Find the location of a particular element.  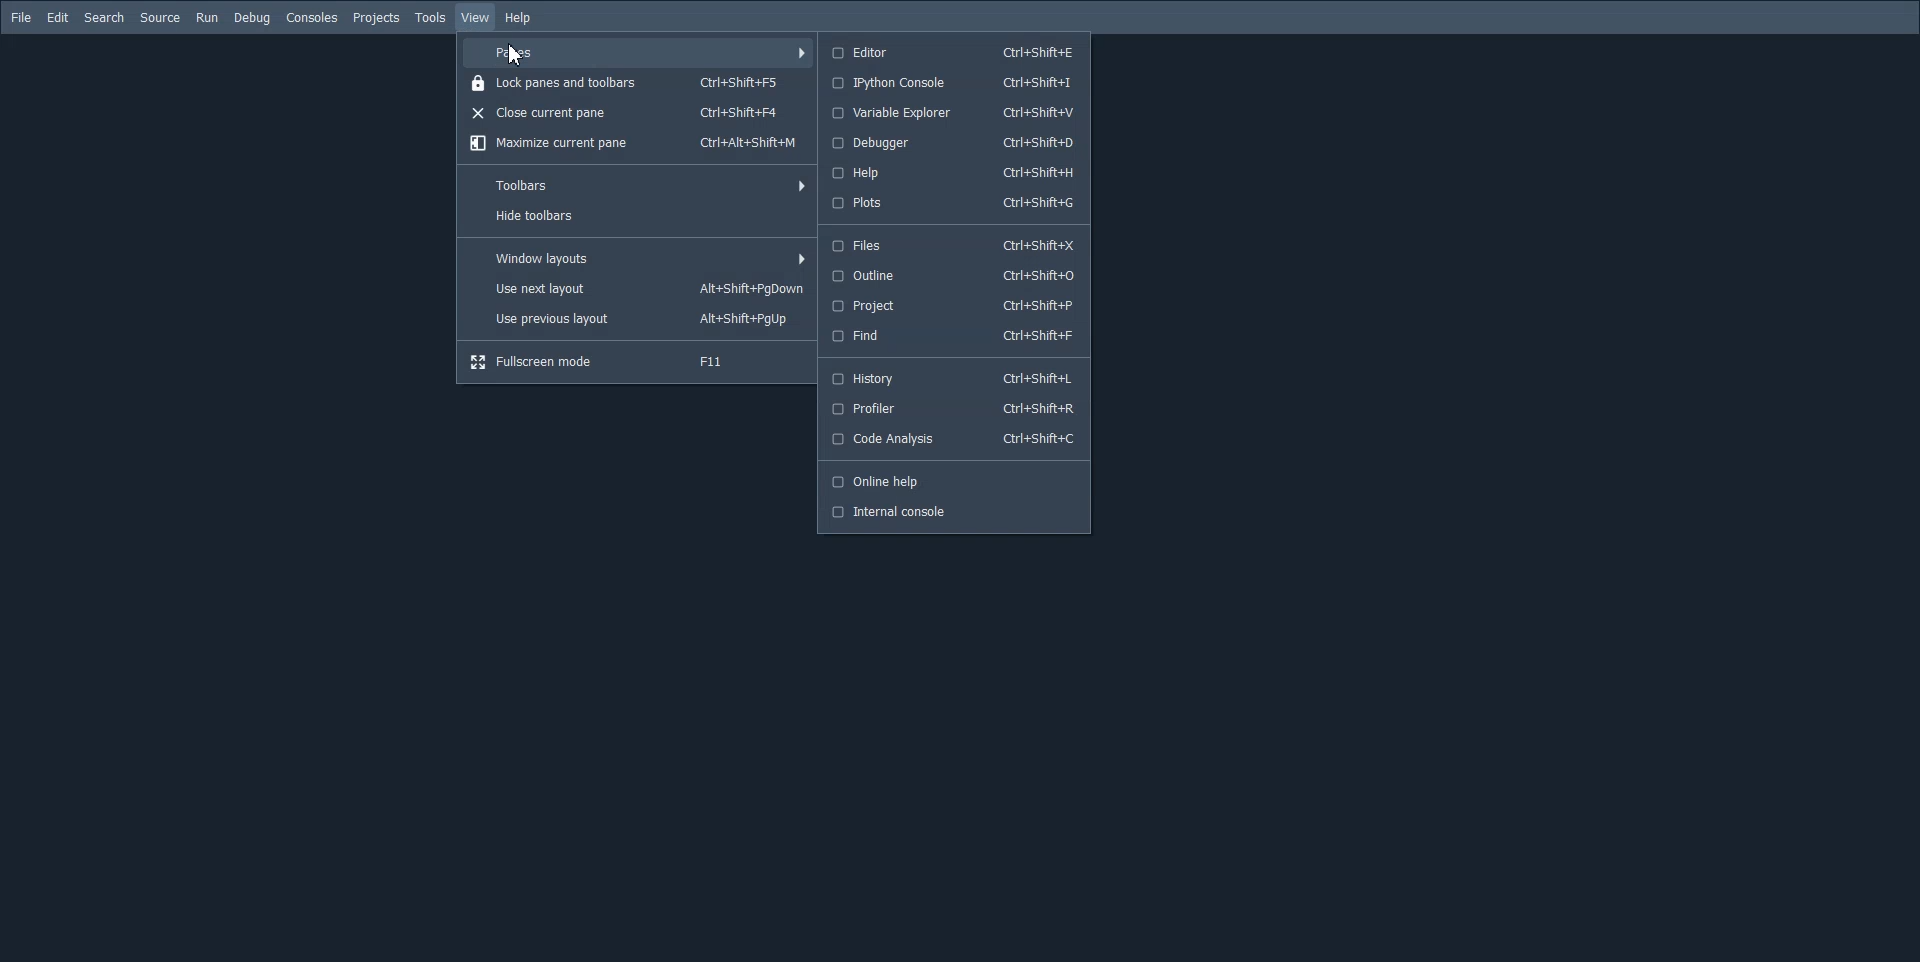

Use next layout is located at coordinates (636, 289).